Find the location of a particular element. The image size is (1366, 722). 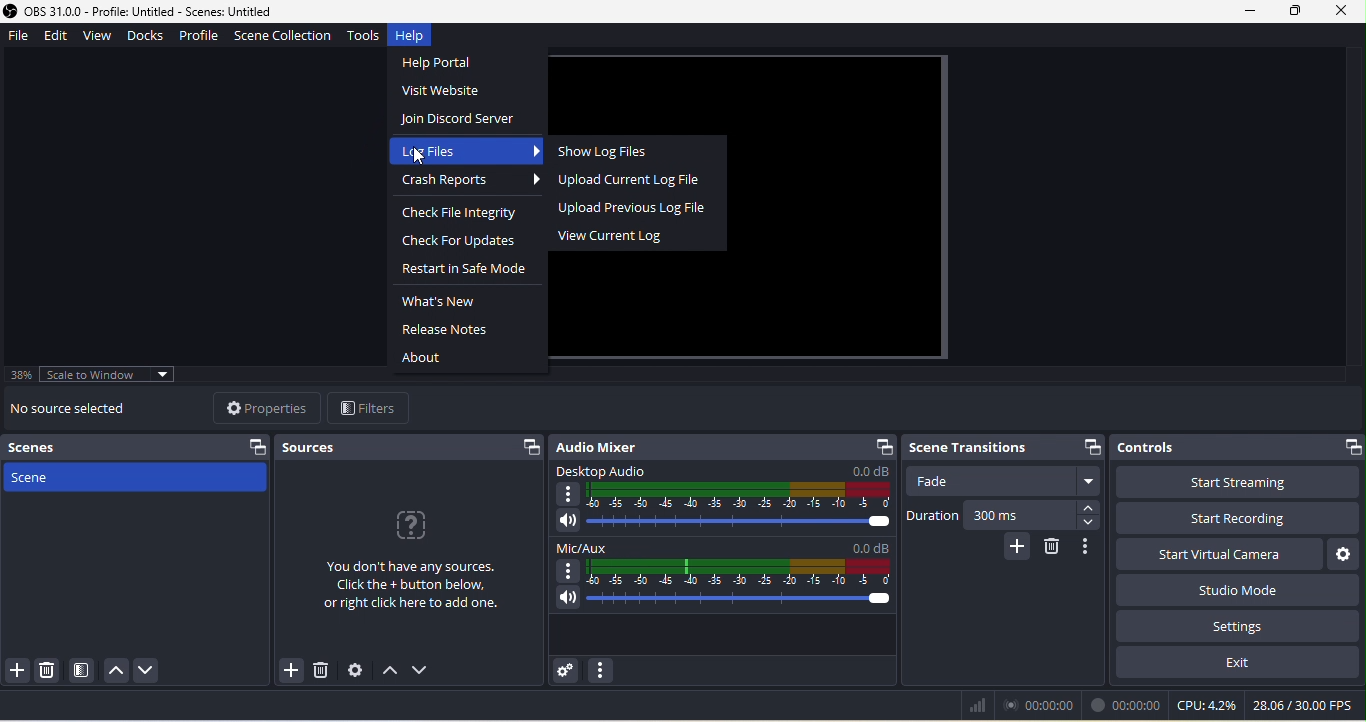

open scene filter is located at coordinates (86, 671).